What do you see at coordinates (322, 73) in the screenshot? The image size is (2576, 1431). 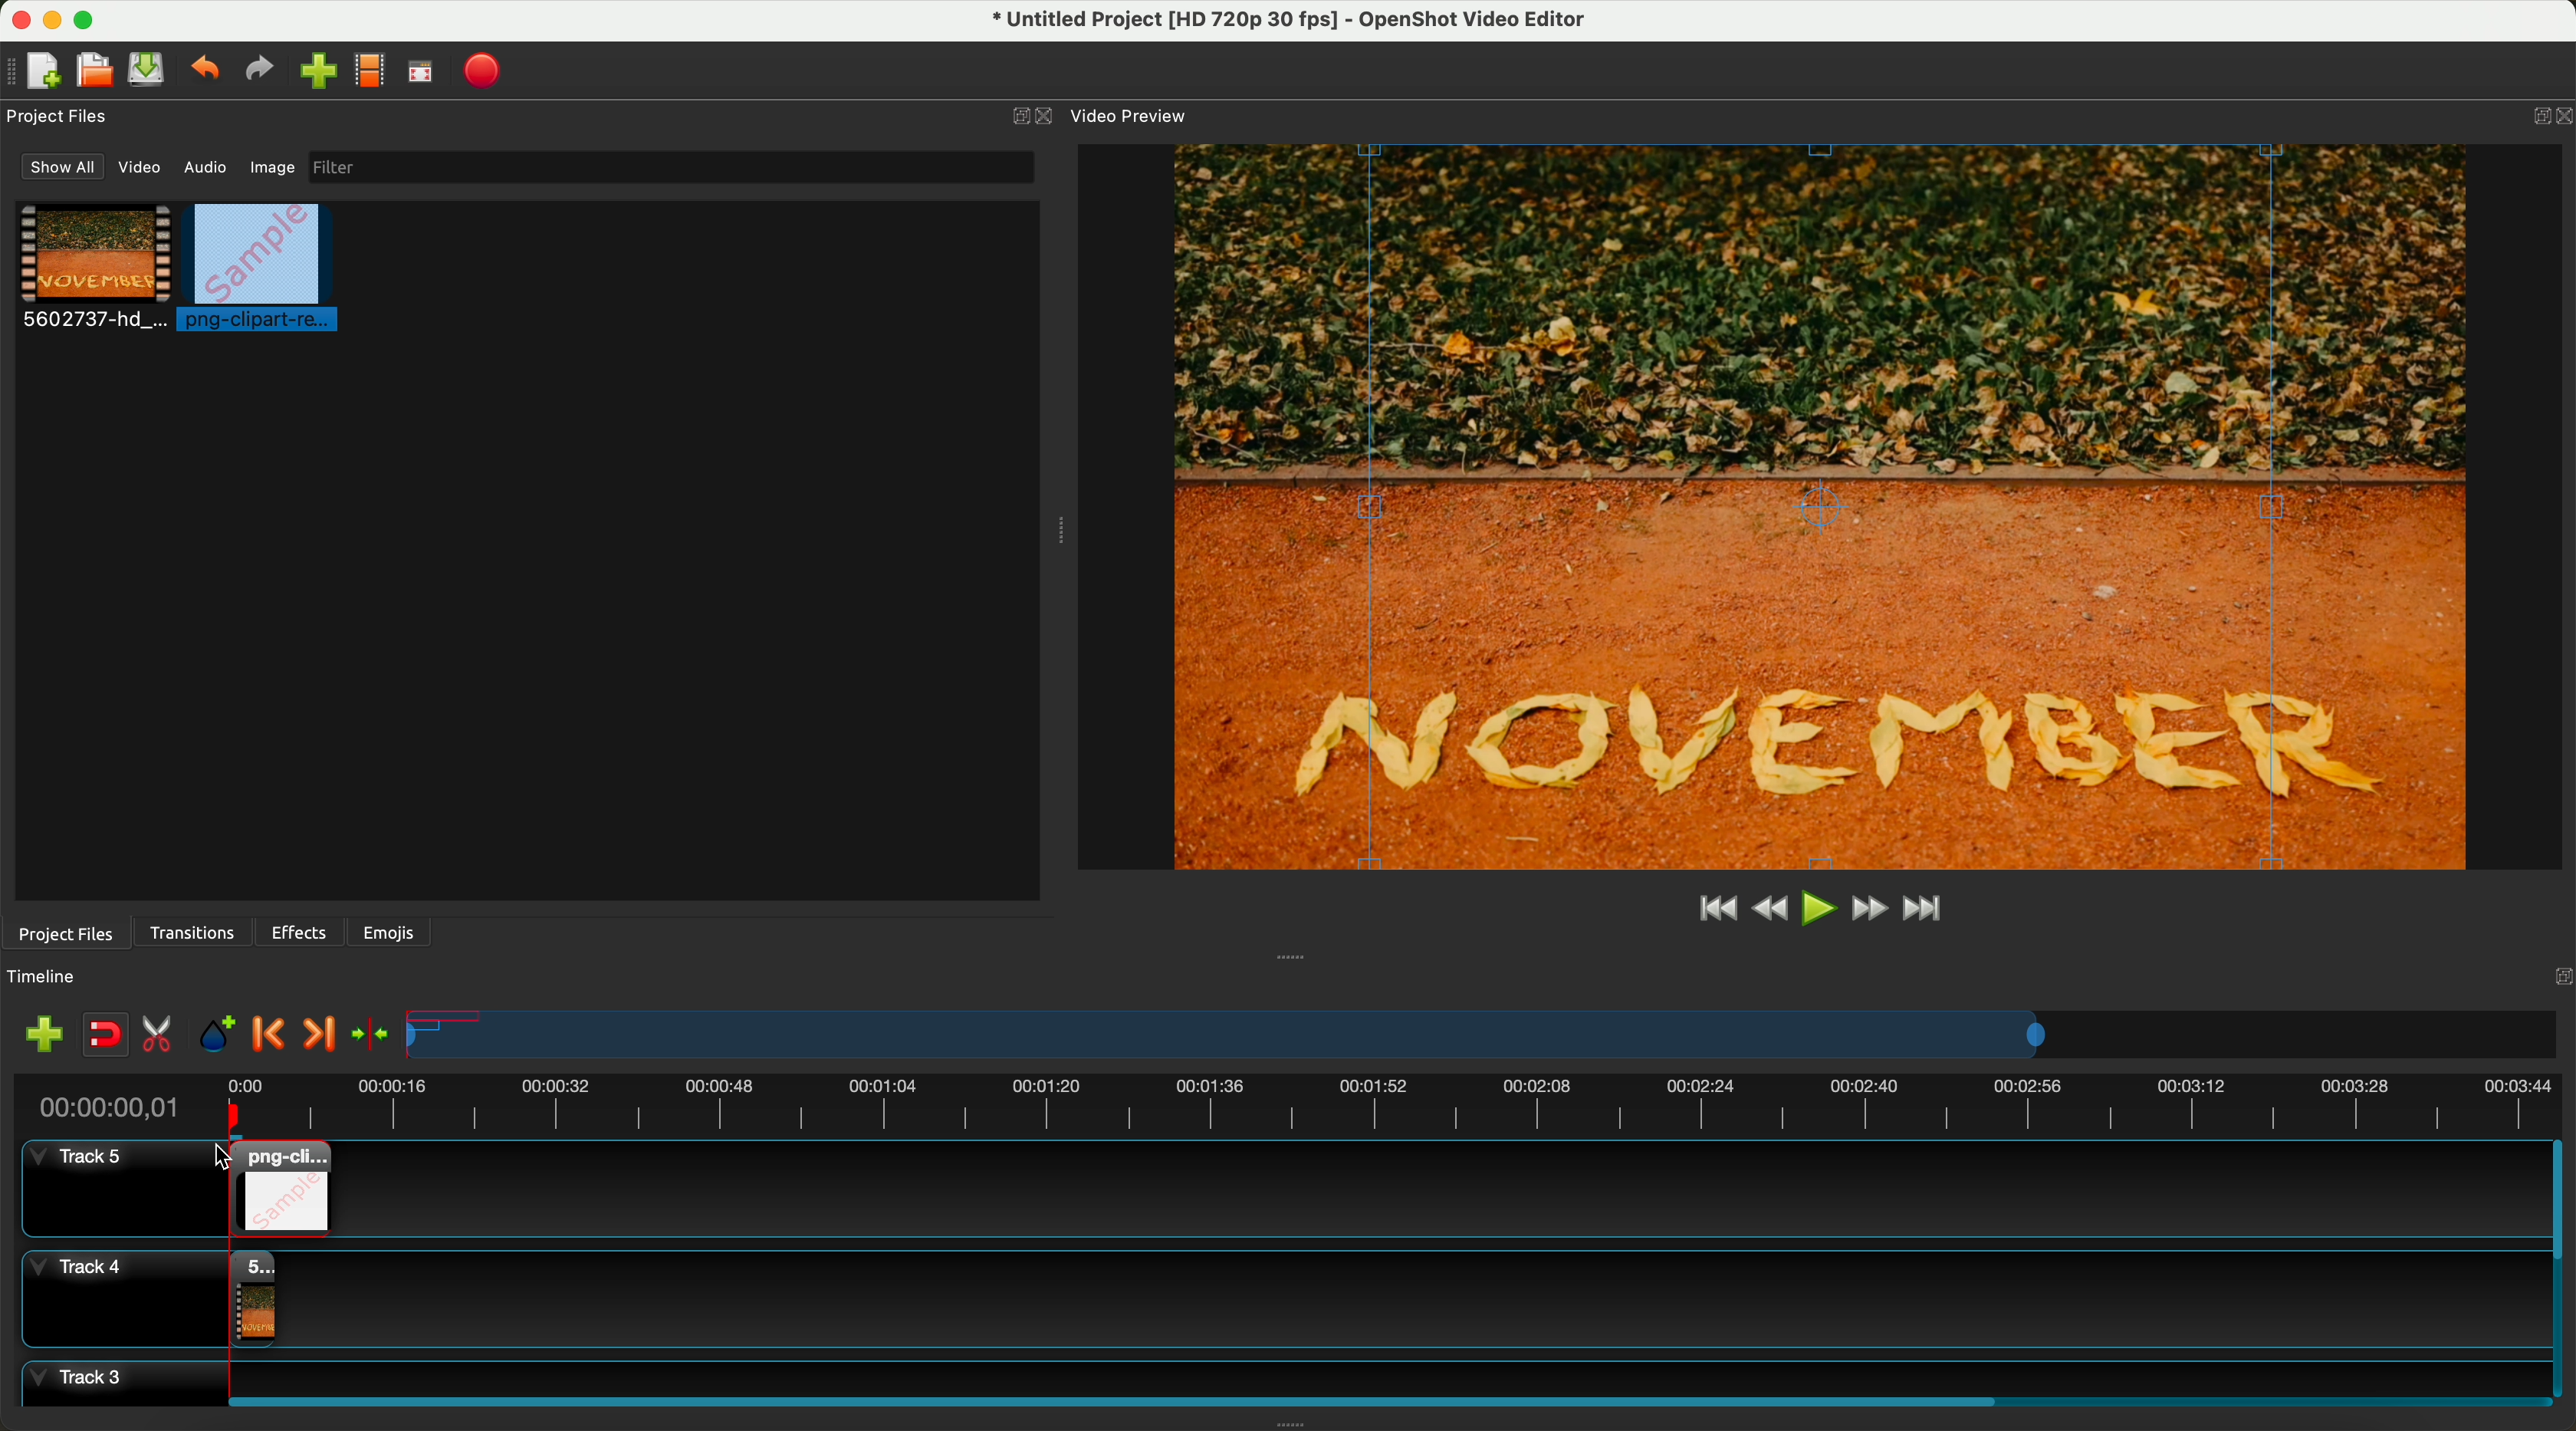 I see `click on import files` at bounding box center [322, 73].